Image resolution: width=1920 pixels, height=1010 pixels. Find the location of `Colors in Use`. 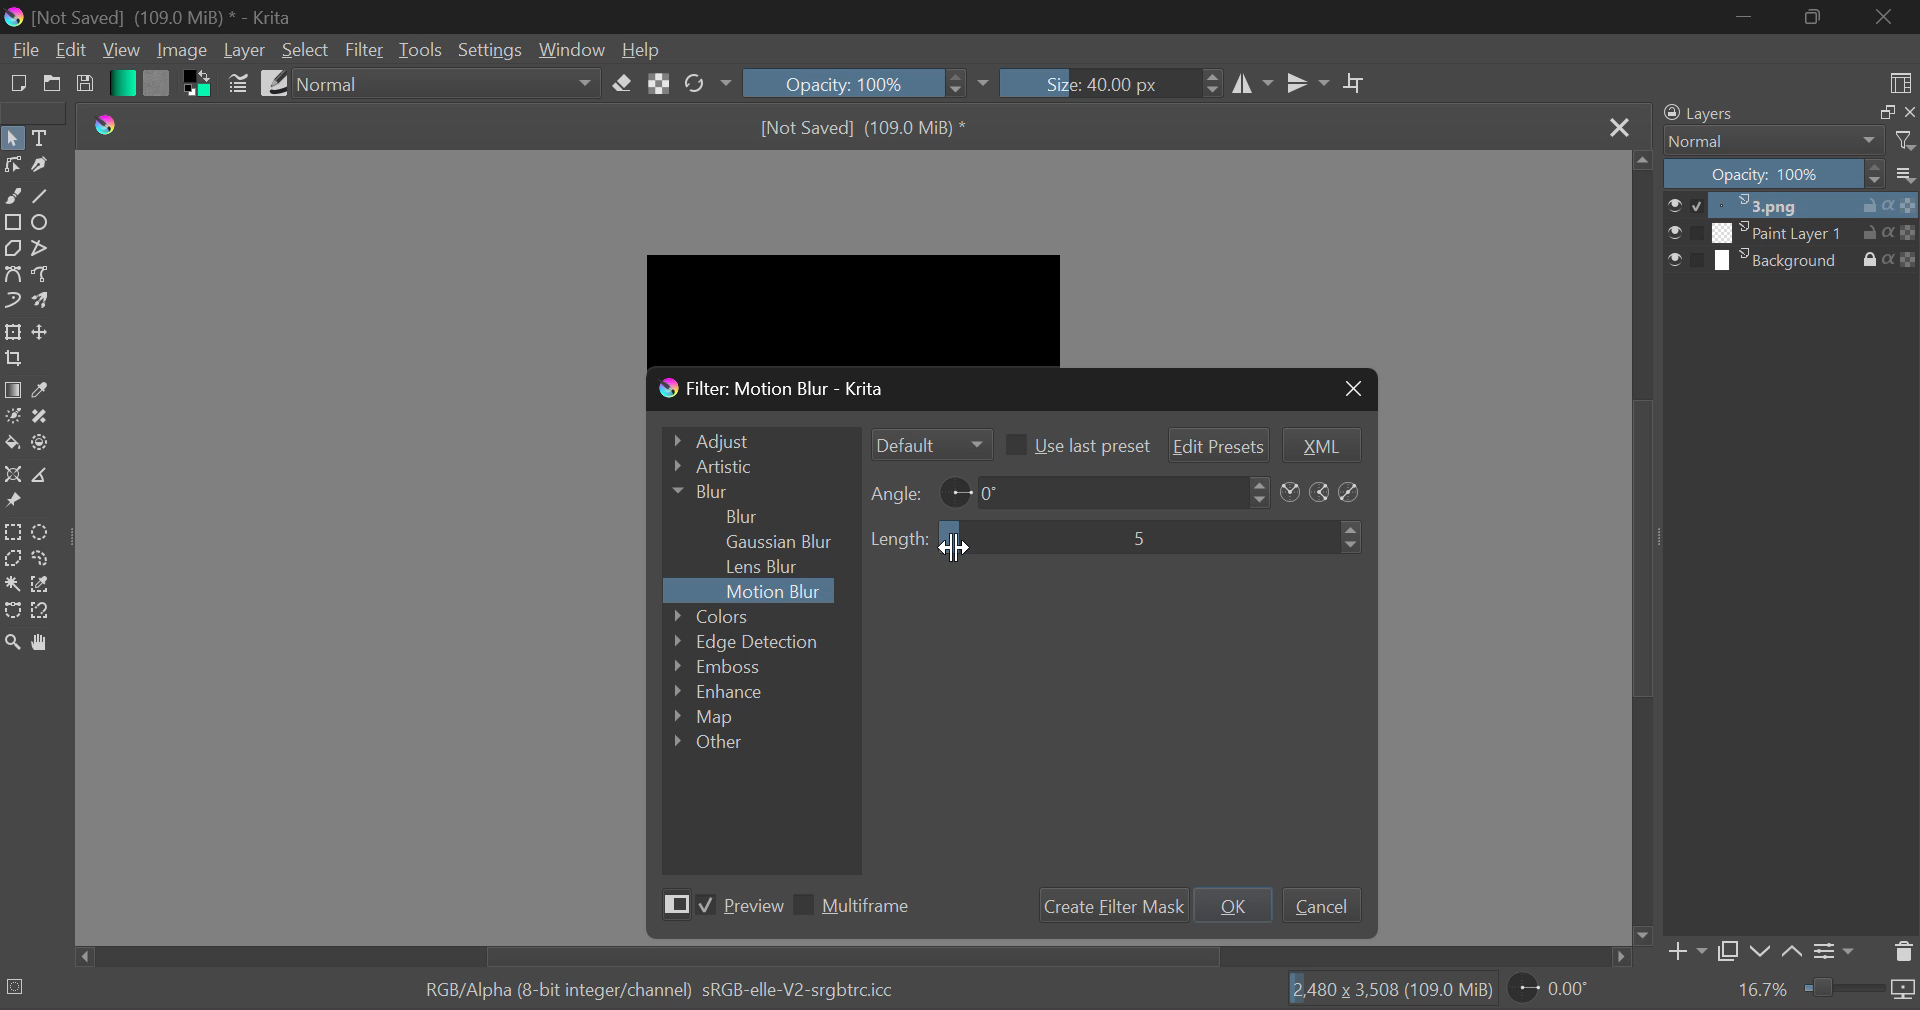

Colors in Use is located at coordinates (194, 86).